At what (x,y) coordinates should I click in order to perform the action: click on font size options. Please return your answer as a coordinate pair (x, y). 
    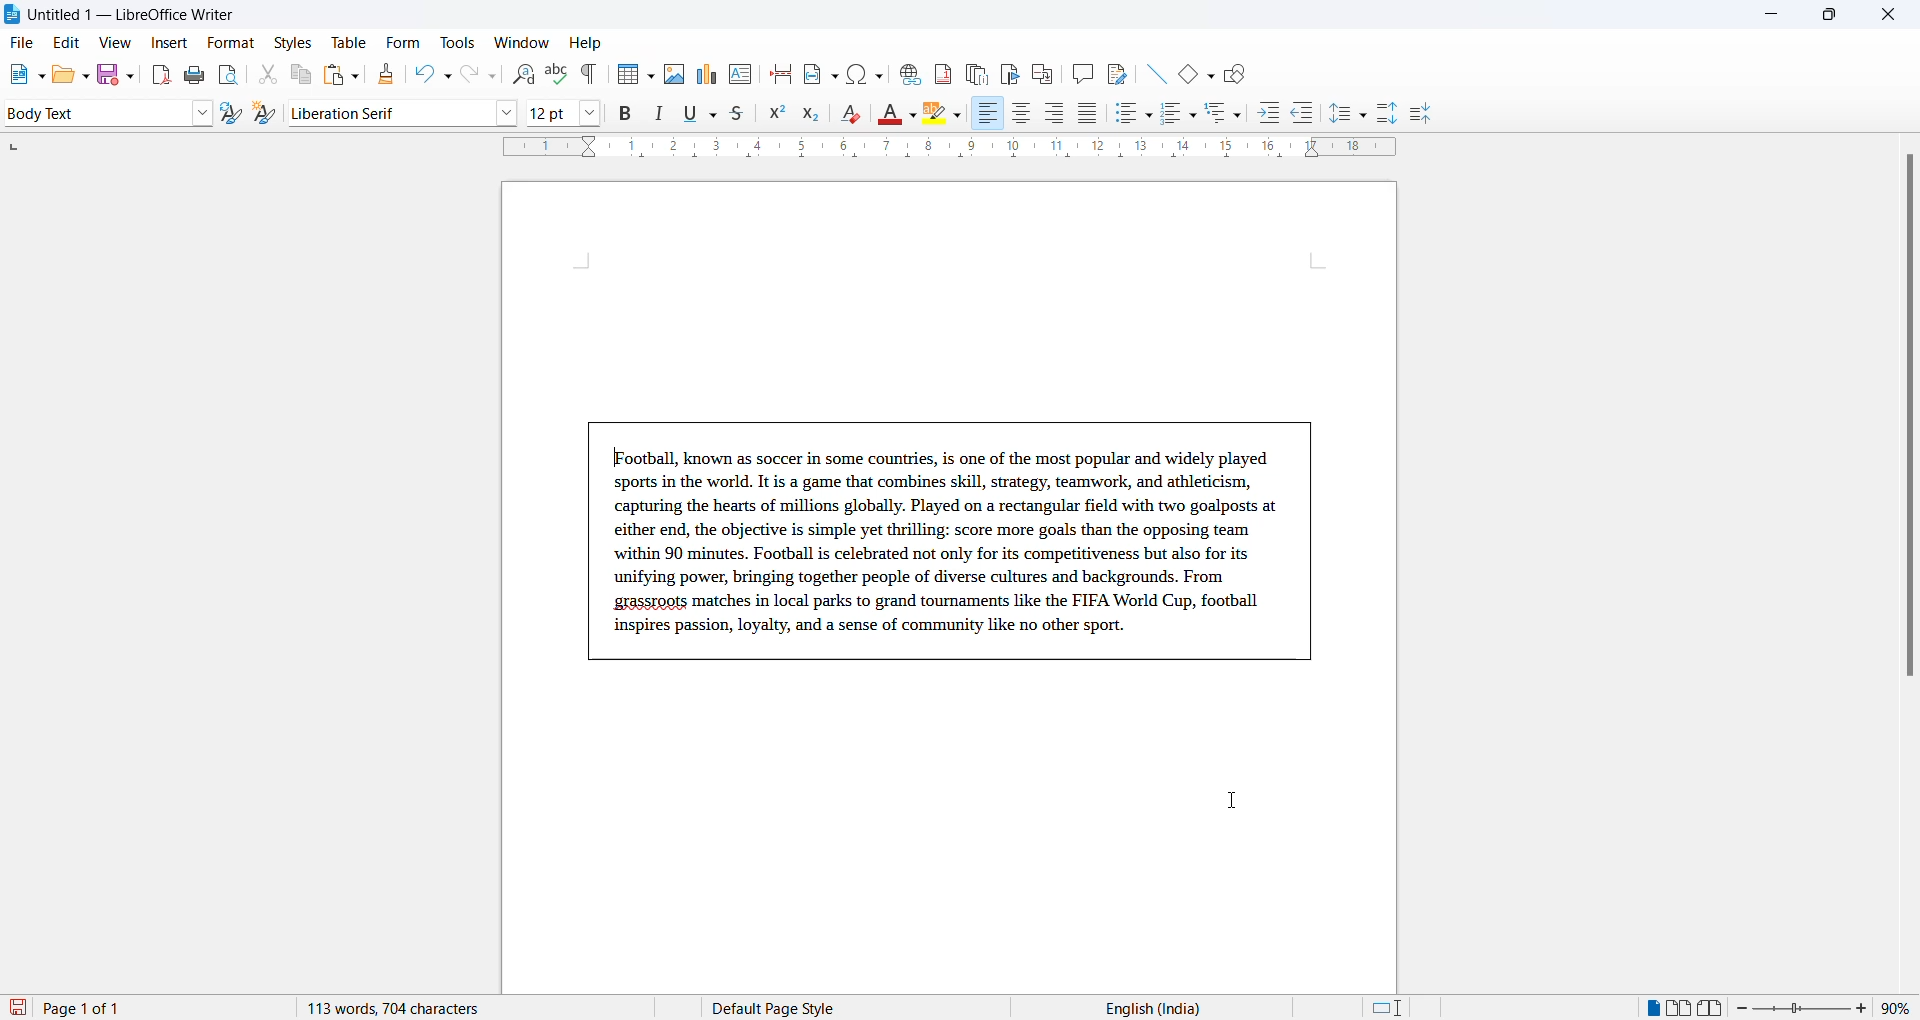
    Looking at the image, I should click on (591, 112).